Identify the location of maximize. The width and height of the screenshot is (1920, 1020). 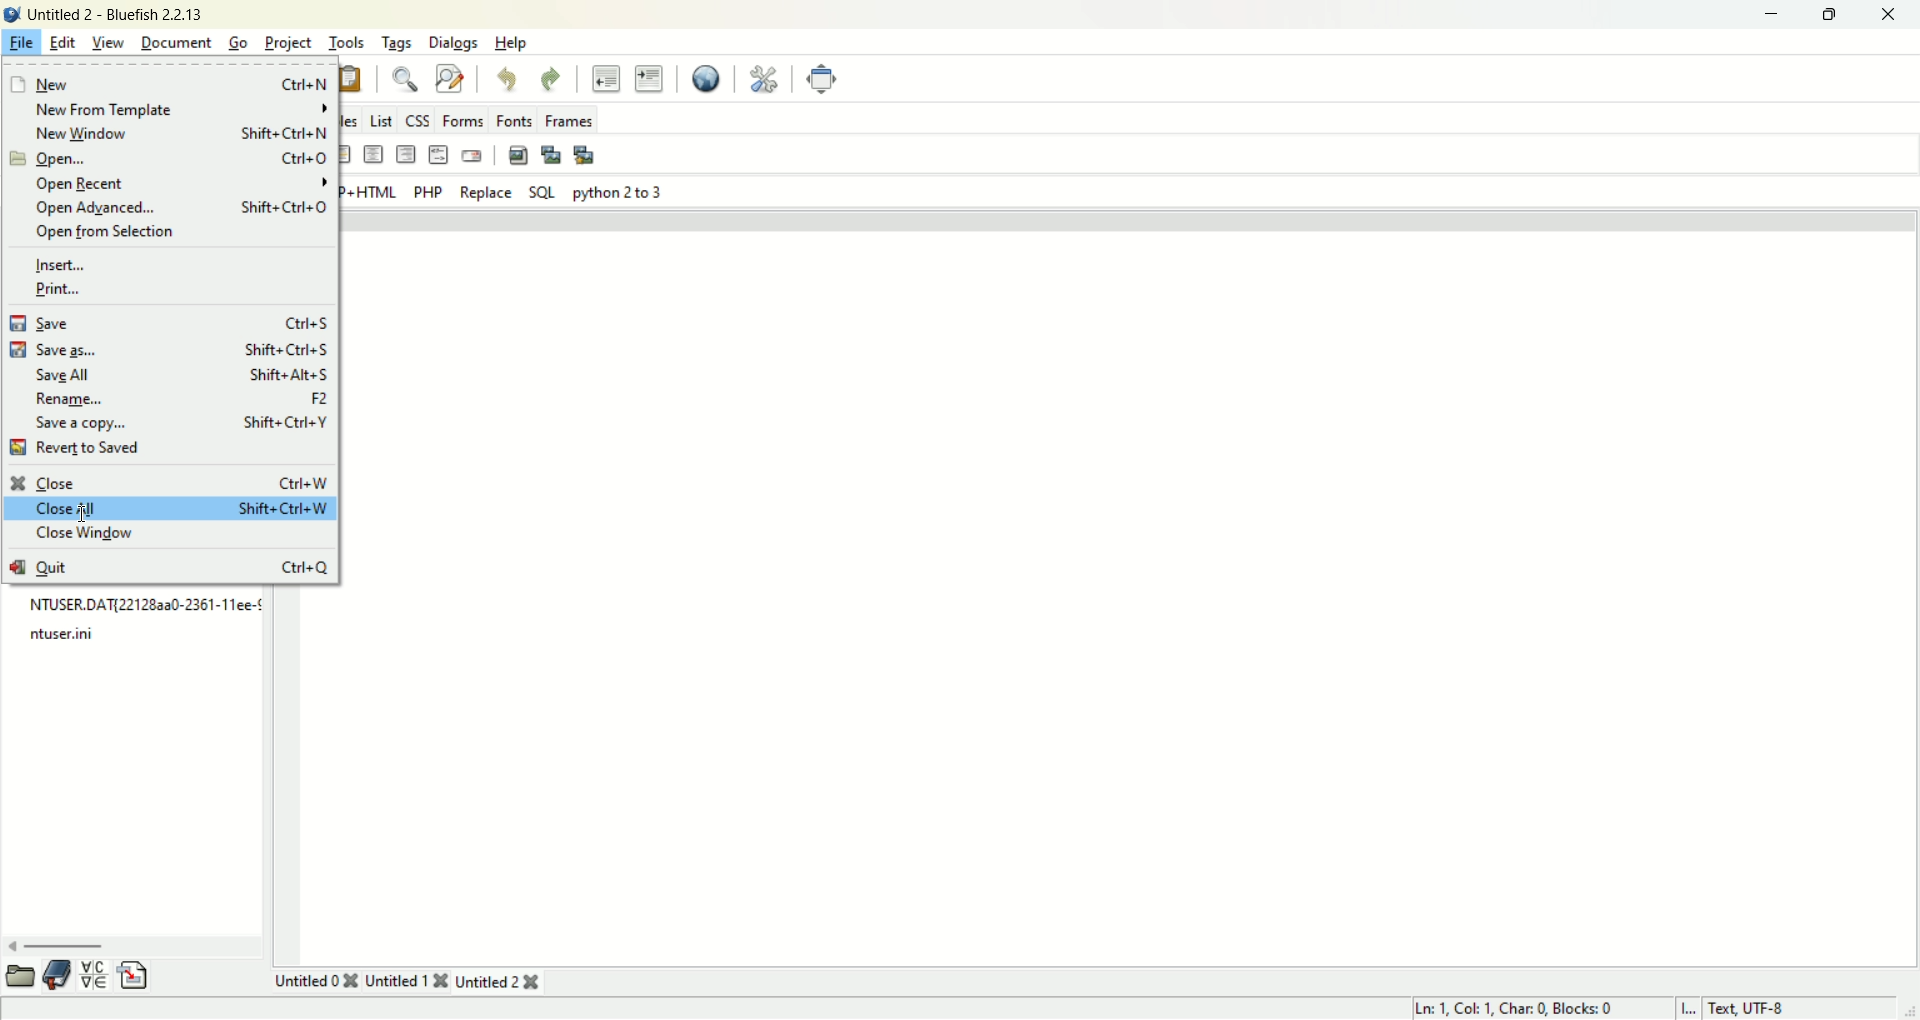
(1829, 15).